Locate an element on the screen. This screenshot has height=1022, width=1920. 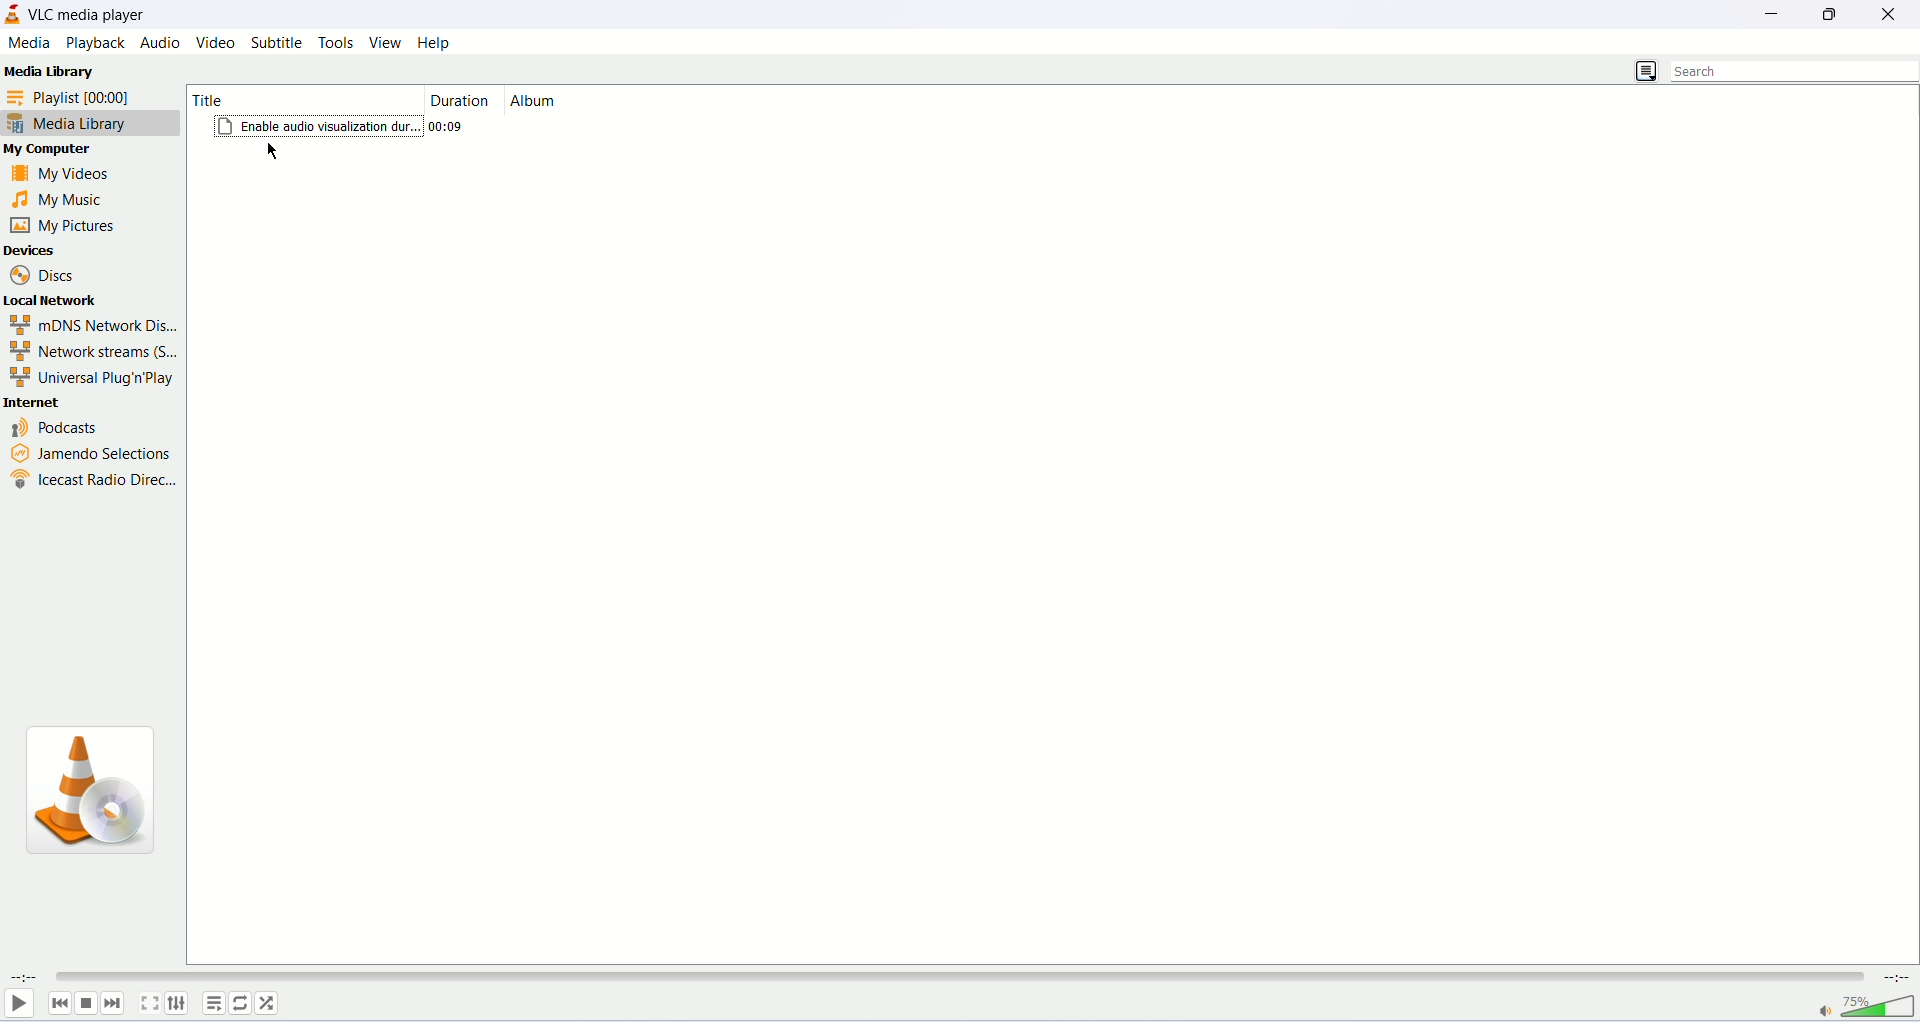
my music is located at coordinates (73, 200).